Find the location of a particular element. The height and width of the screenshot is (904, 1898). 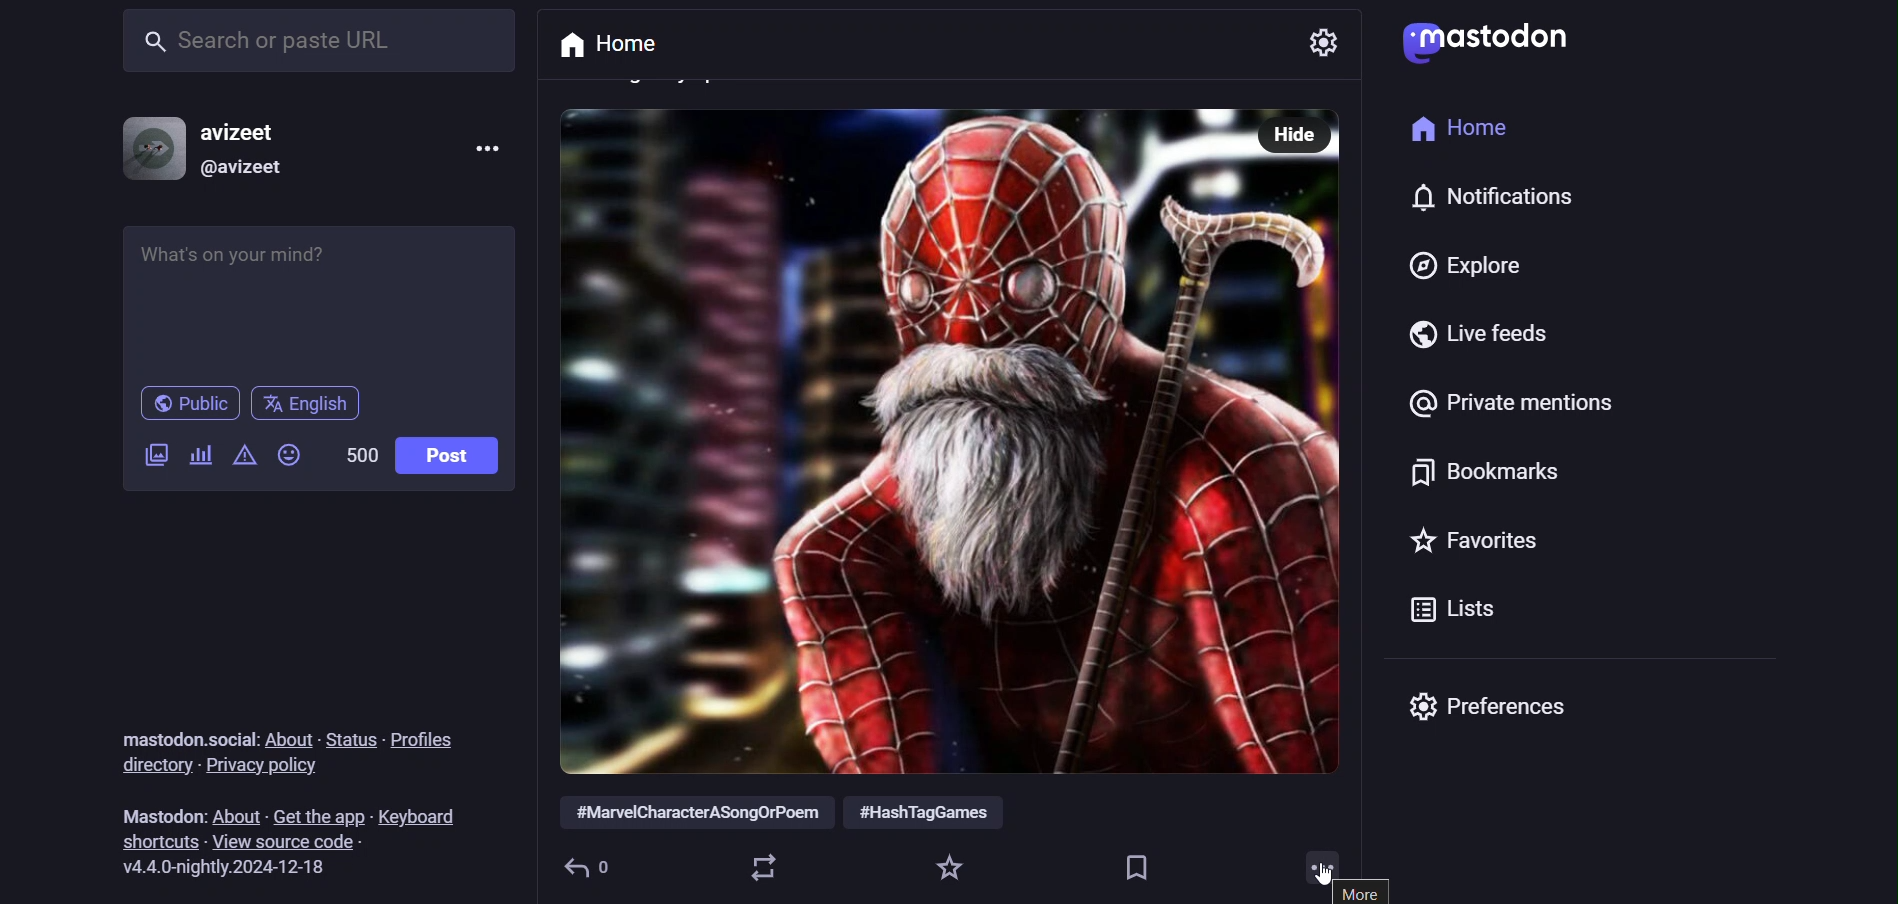

logo is located at coordinates (1485, 41).